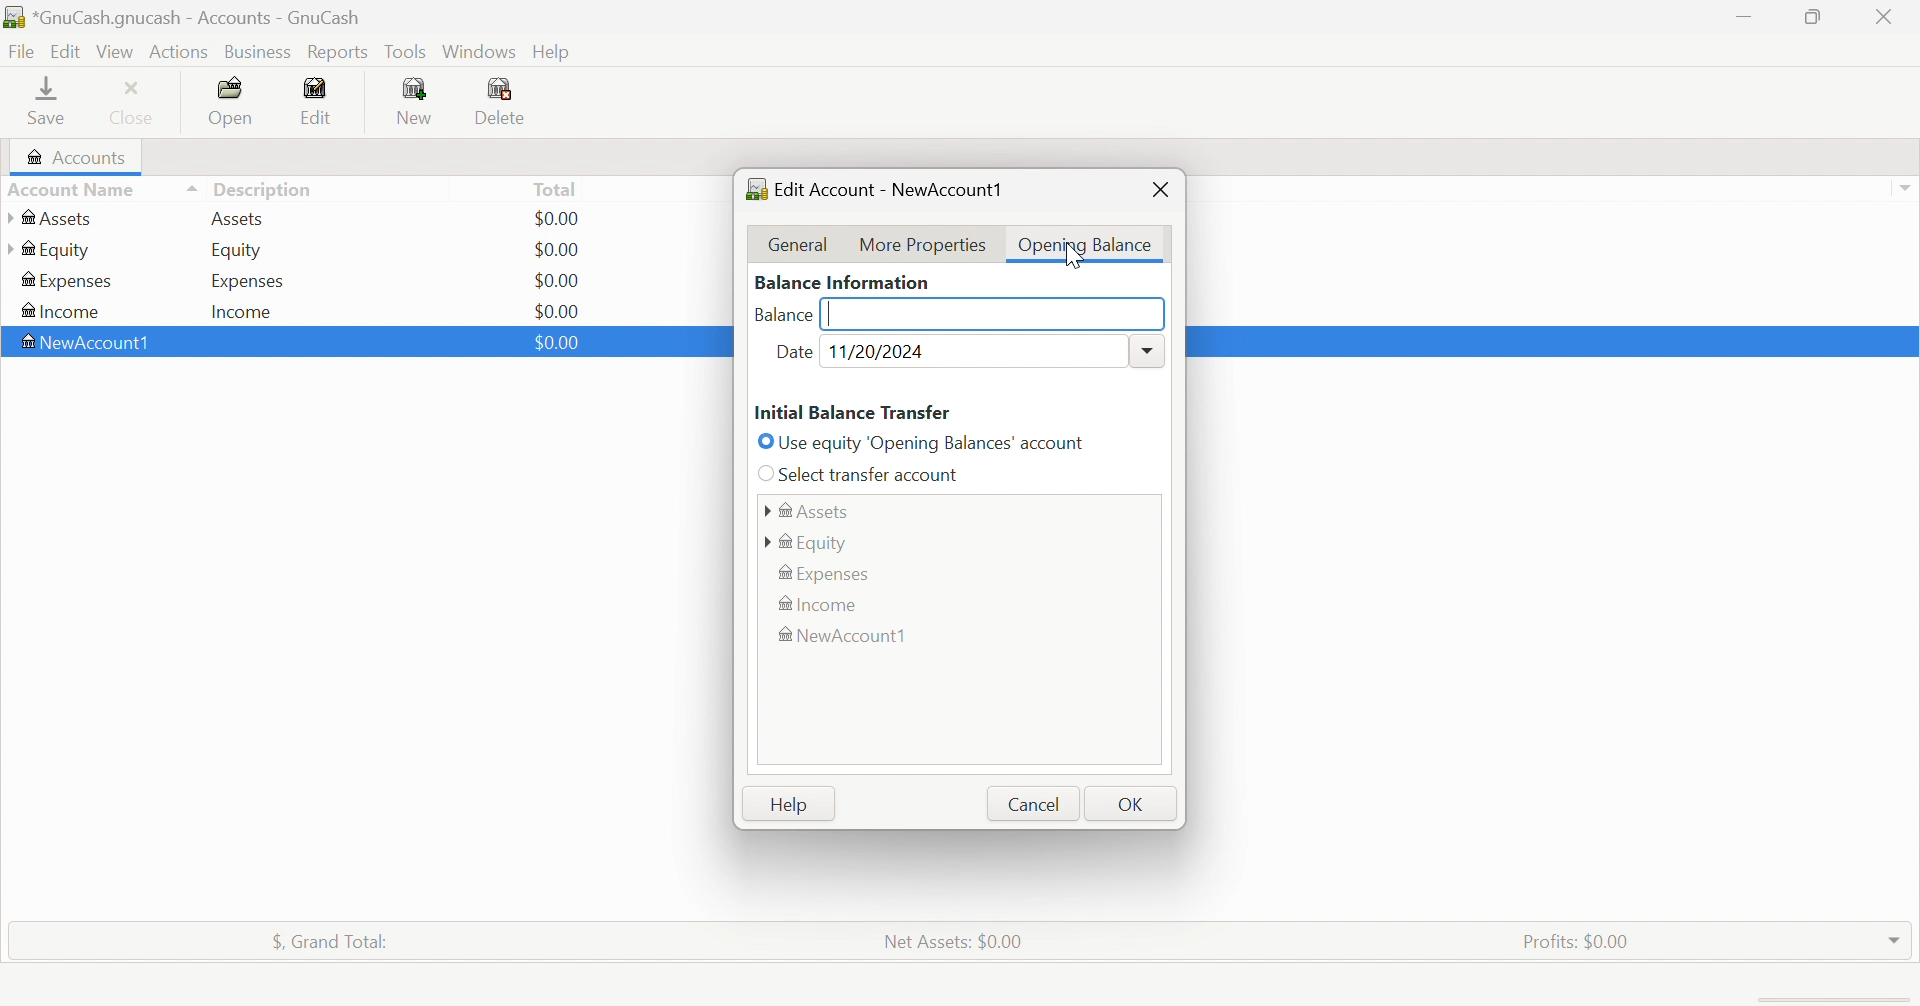 Image resolution: width=1920 pixels, height=1006 pixels. Describe the element at coordinates (1158, 189) in the screenshot. I see `close` at that location.